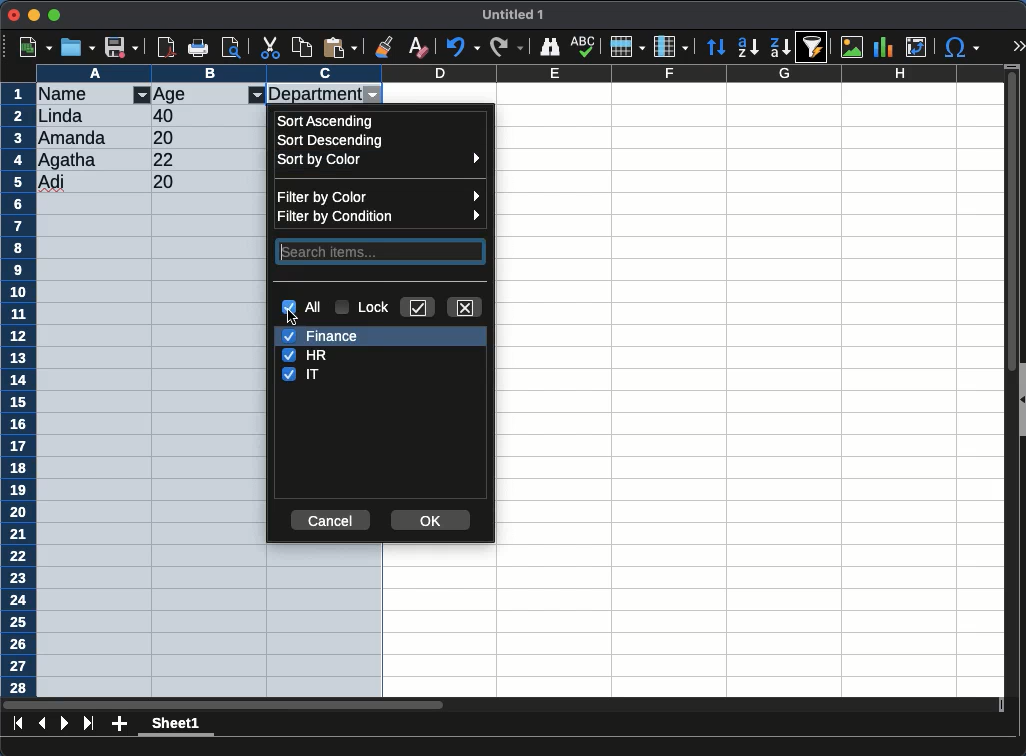 This screenshot has height=756, width=1026. Describe the element at coordinates (329, 521) in the screenshot. I see `cancel ` at that location.